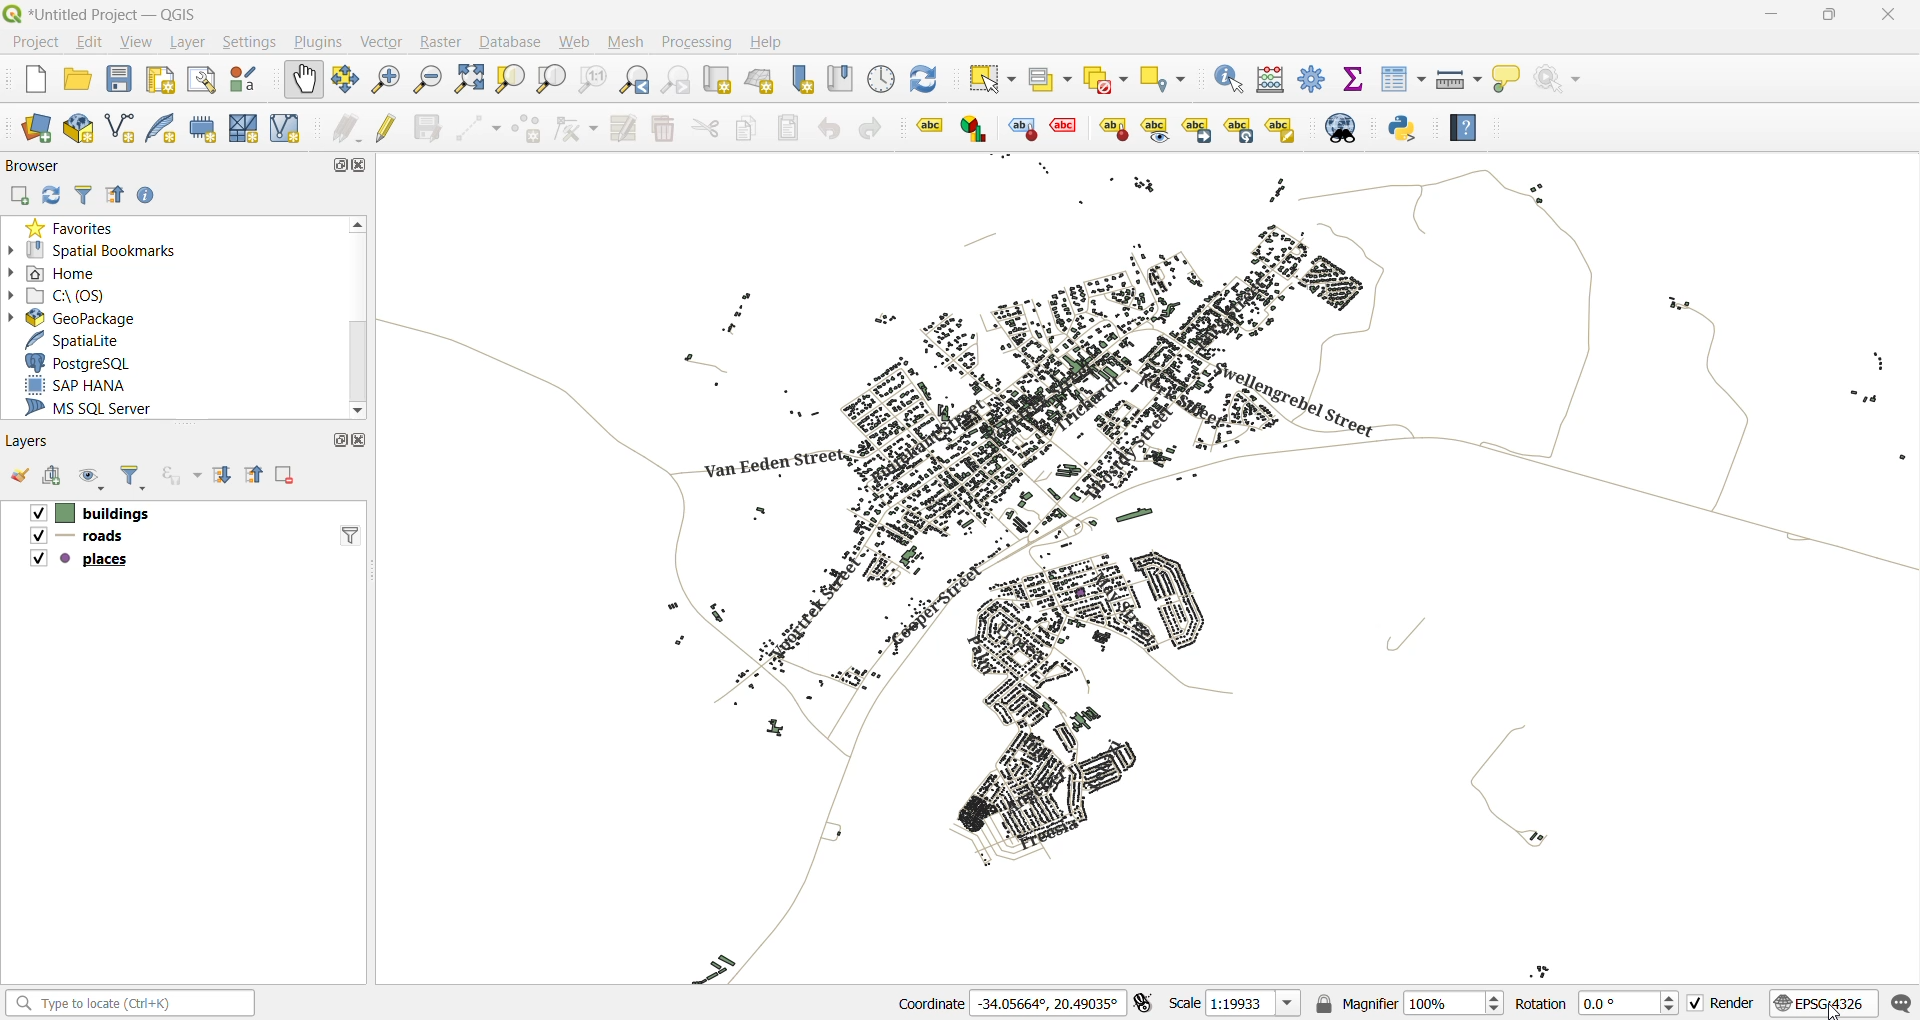 This screenshot has height=1020, width=1920. Describe the element at coordinates (798, 80) in the screenshot. I see `new spatial bookmarks` at that location.